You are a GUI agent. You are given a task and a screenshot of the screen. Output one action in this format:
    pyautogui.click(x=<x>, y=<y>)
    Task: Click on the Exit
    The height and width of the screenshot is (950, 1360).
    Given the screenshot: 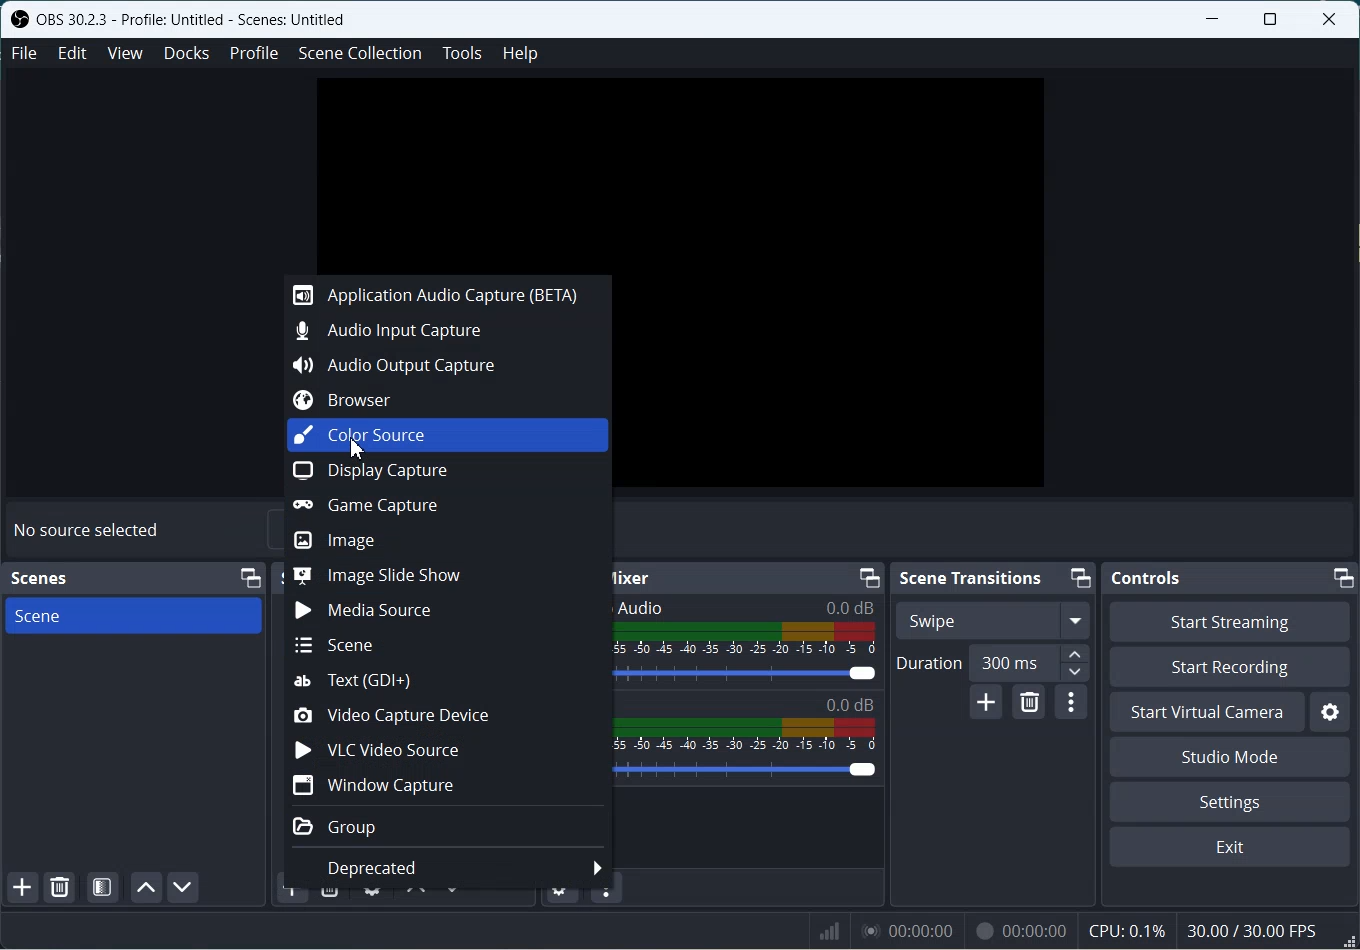 What is the action you would take?
    pyautogui.click(x=1229, y=847)
    